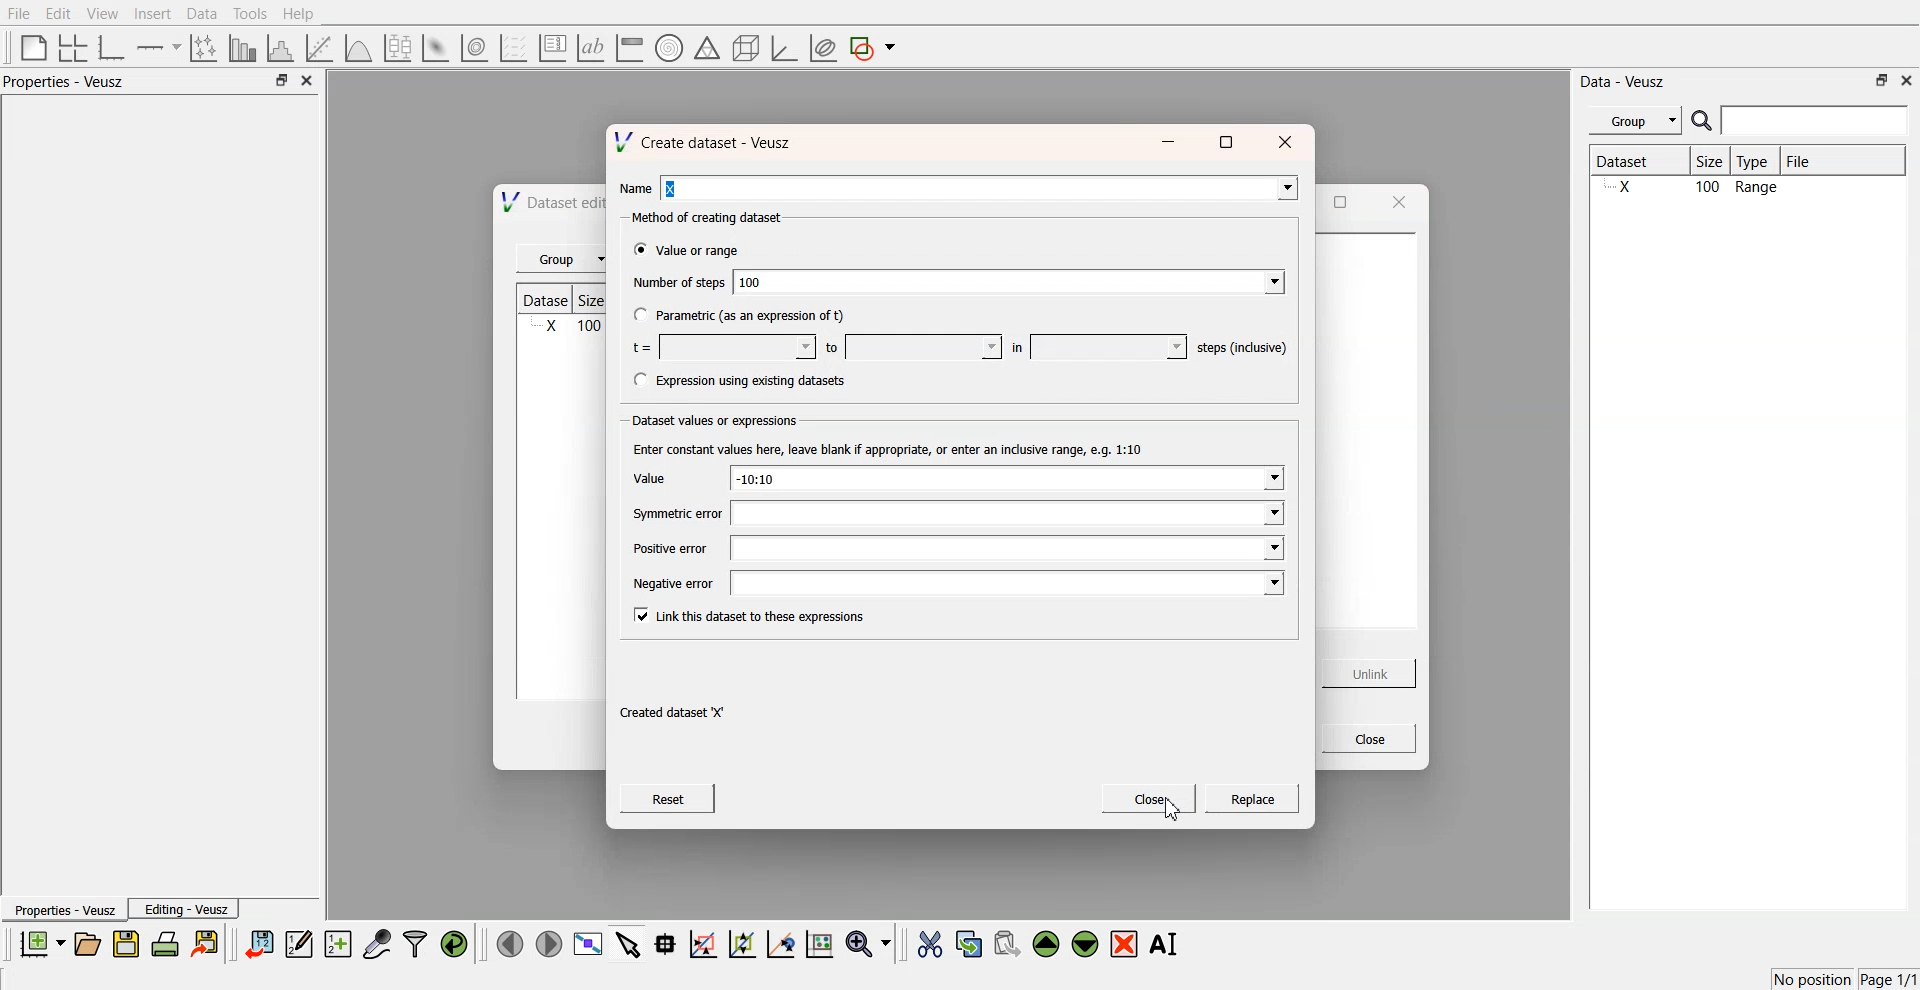 The image size is (1920, 990). What do you see at coordinates (874, 49) in the screenshot?
I see `add a shape` at bounding box center [874, 49].